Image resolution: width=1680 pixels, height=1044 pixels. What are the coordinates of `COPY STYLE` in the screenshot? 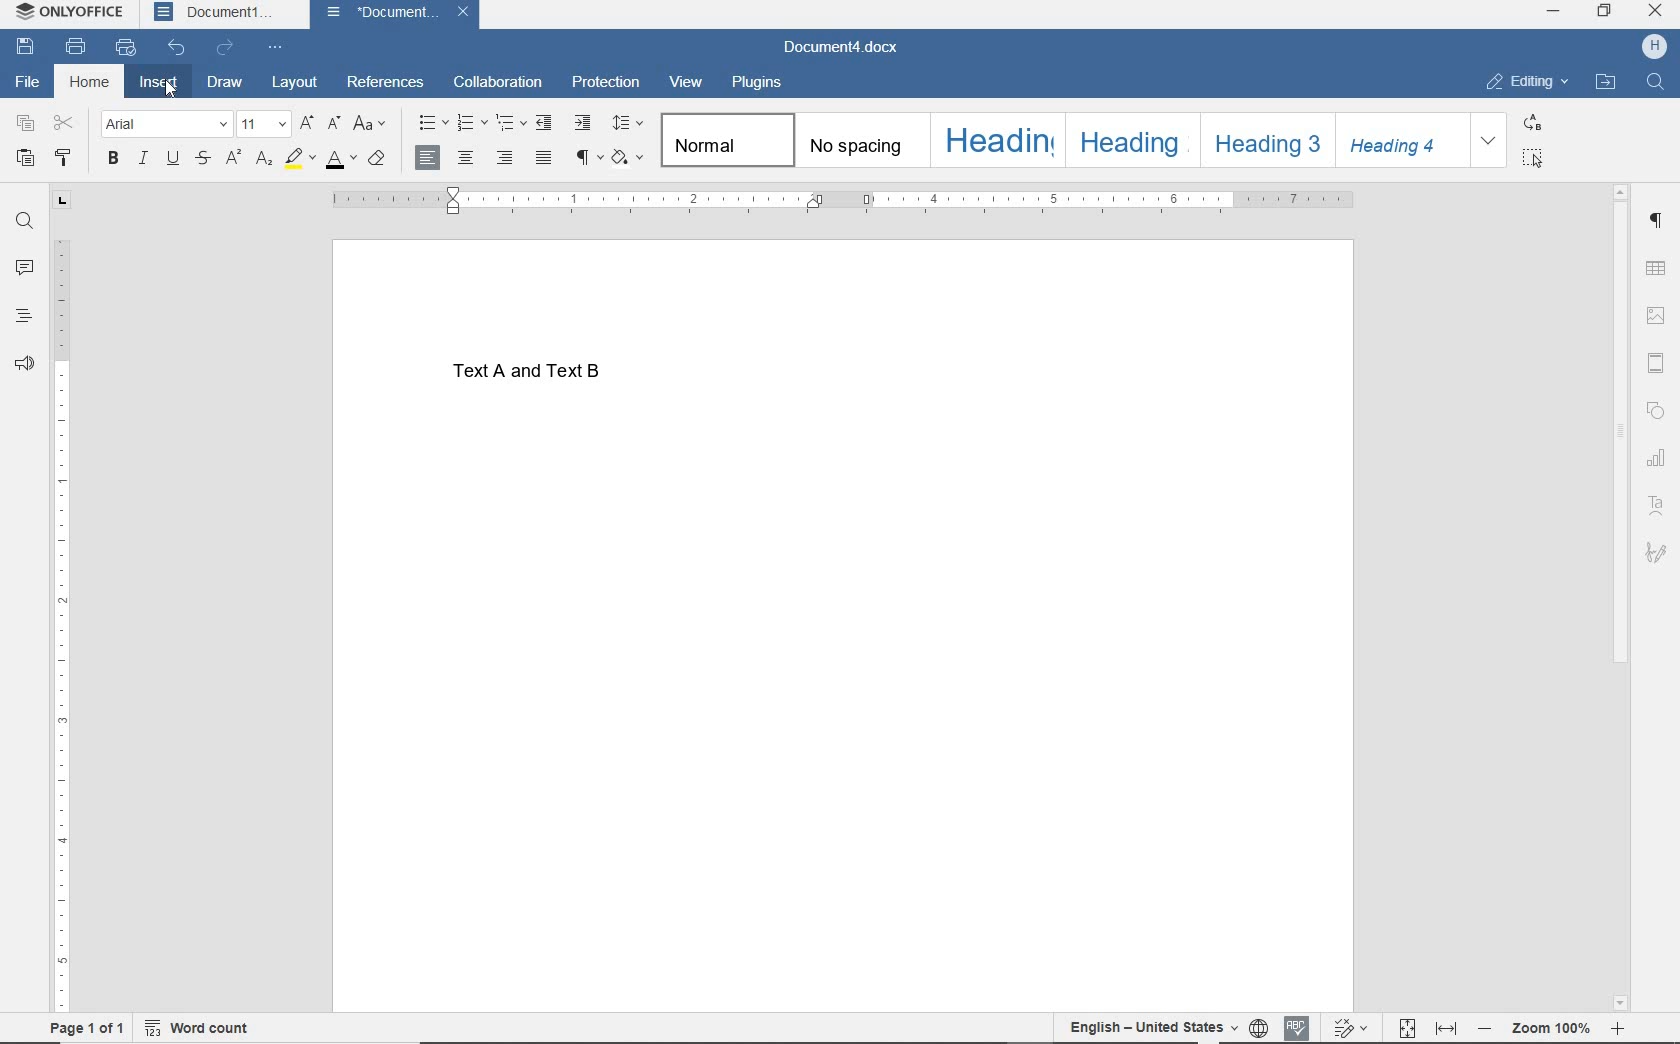 It's located at (68, 157).